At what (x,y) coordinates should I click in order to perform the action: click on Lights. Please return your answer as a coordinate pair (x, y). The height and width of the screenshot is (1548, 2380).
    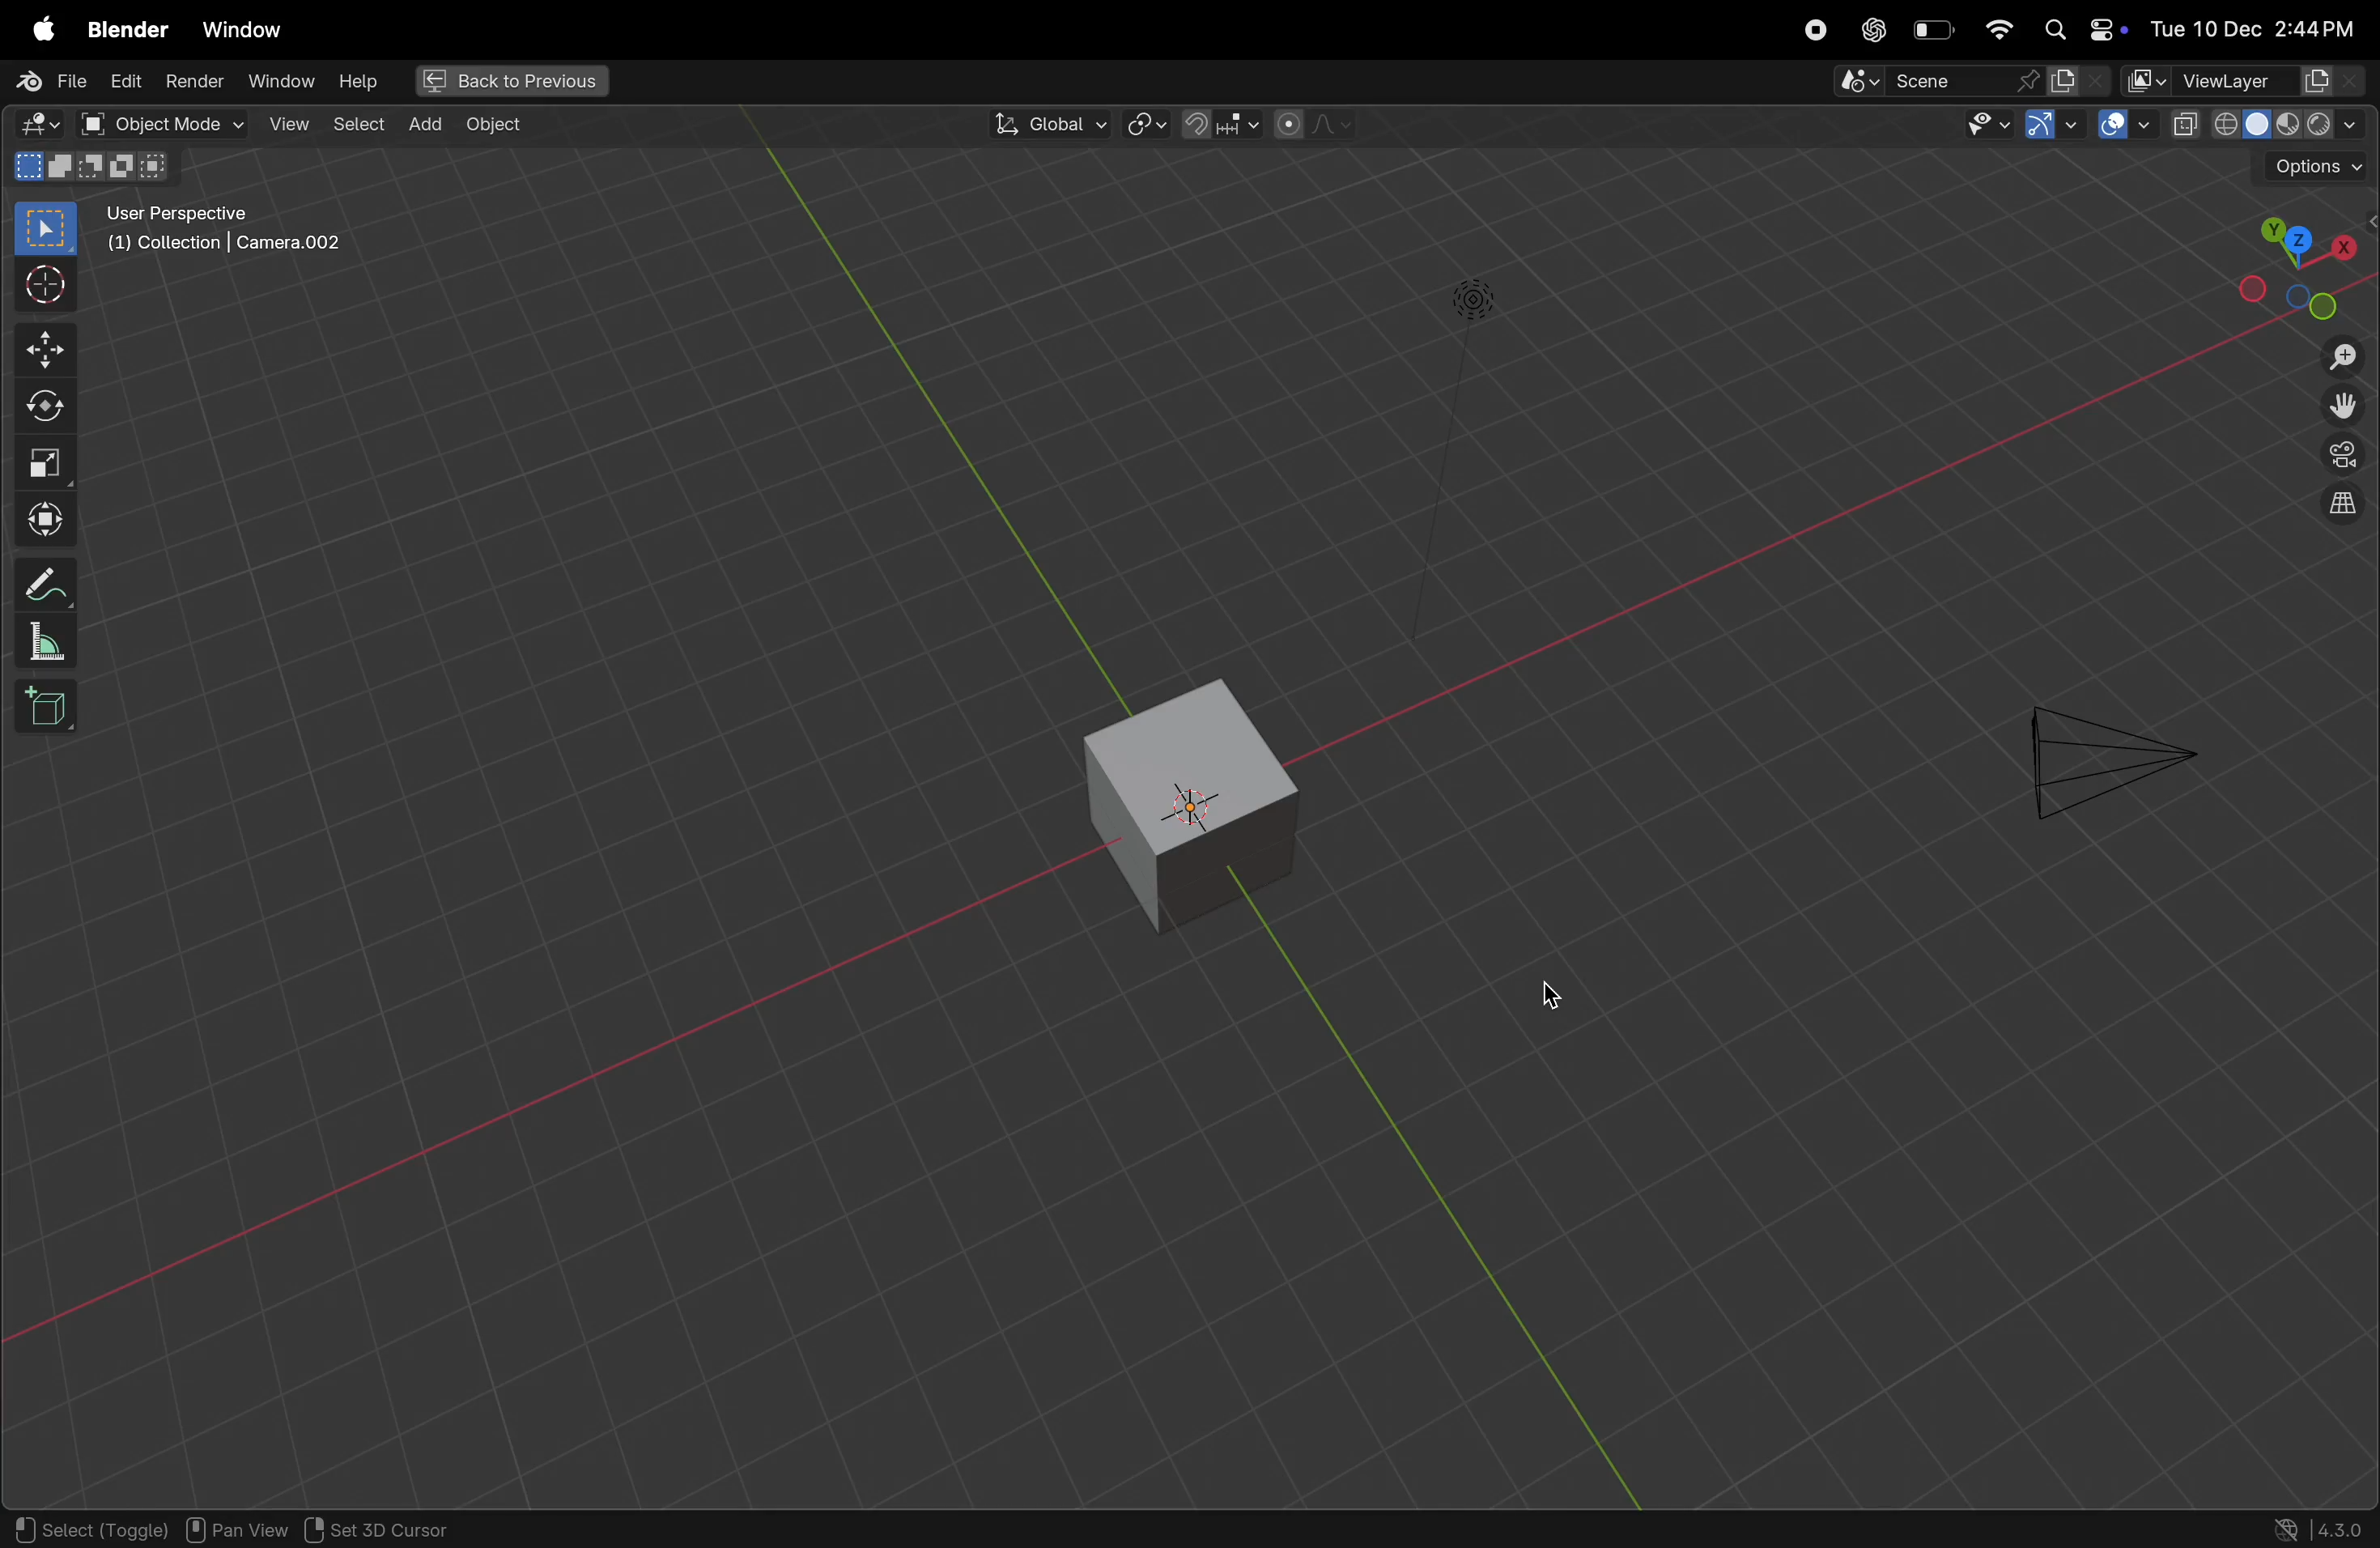
    Looking at the image, I should click on (1469, 302).